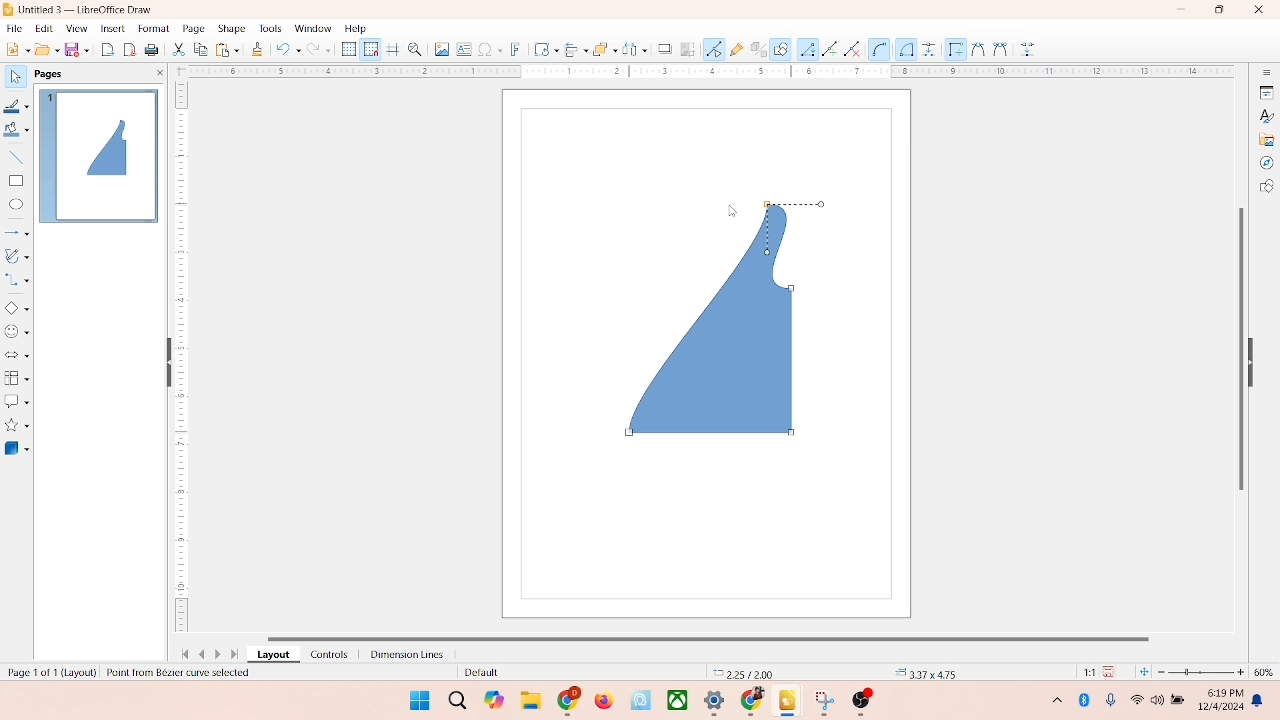  What do you see at coordinates (662, 47) in the screenshot?
I see `shadow` at bounding box center [662, 47].